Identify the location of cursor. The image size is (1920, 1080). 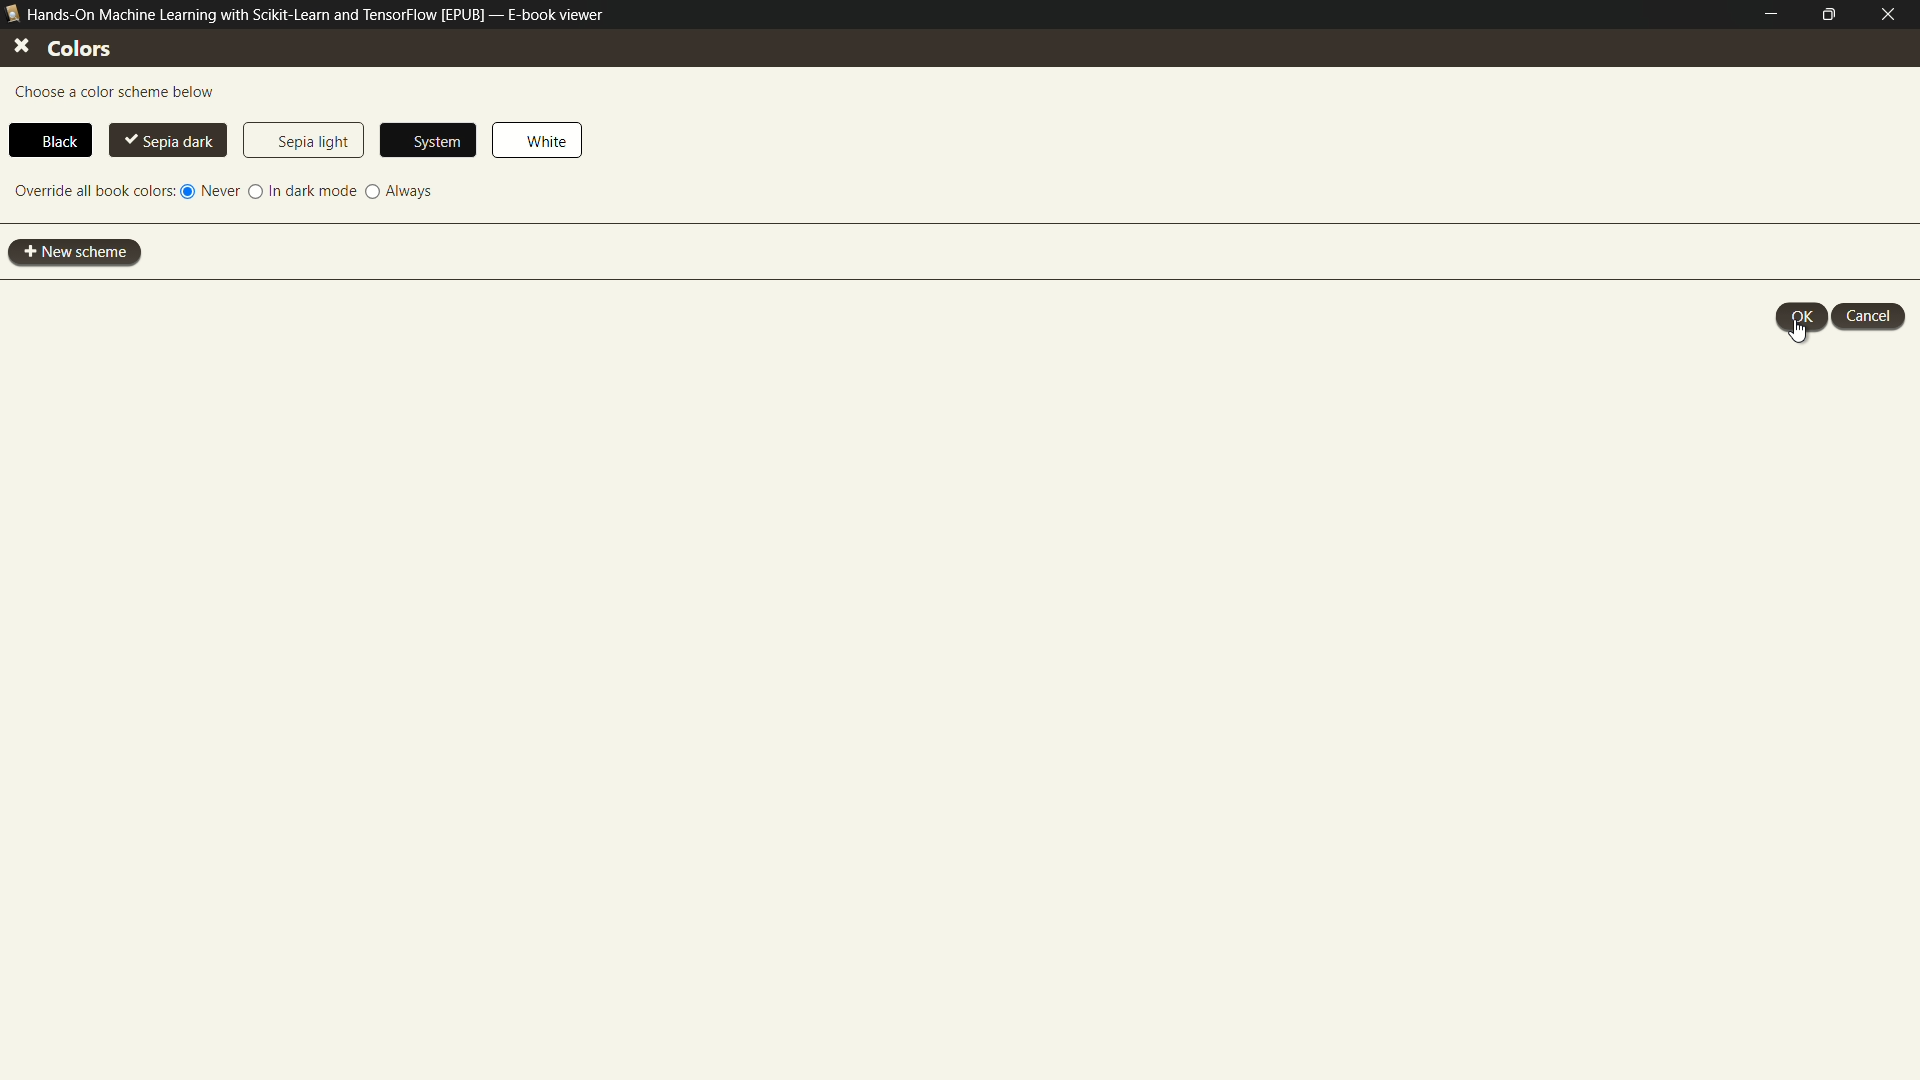
(1801, 334).